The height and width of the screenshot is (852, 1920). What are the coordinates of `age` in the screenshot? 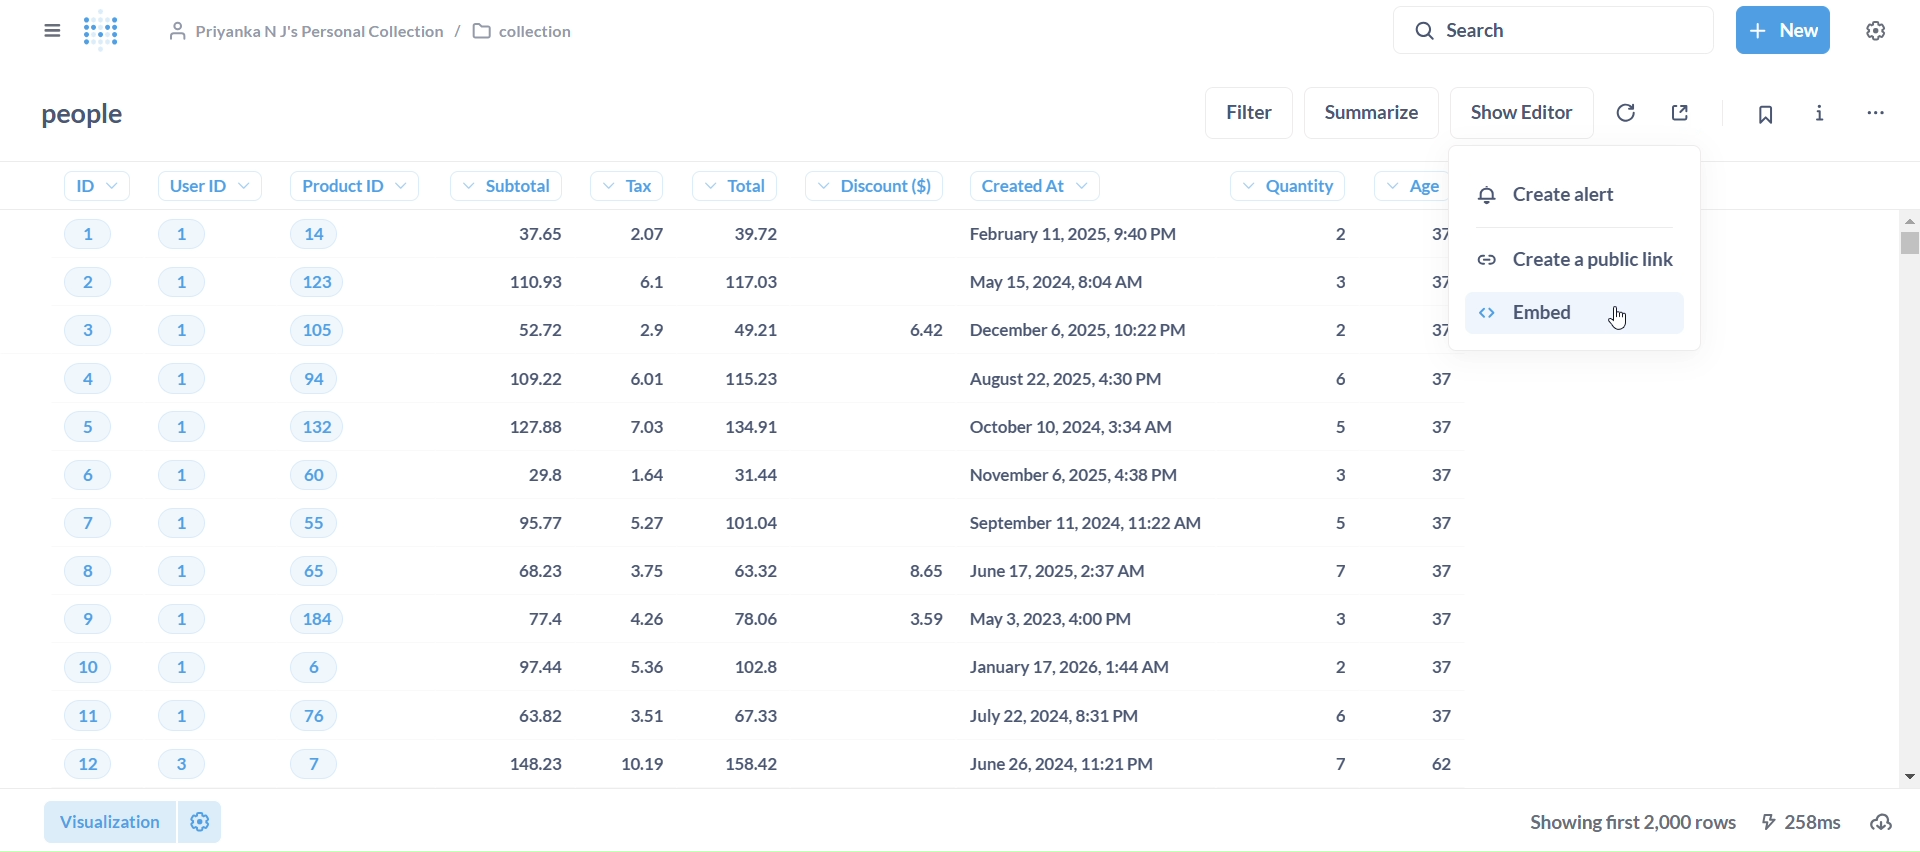 It's located at (1408, 475).